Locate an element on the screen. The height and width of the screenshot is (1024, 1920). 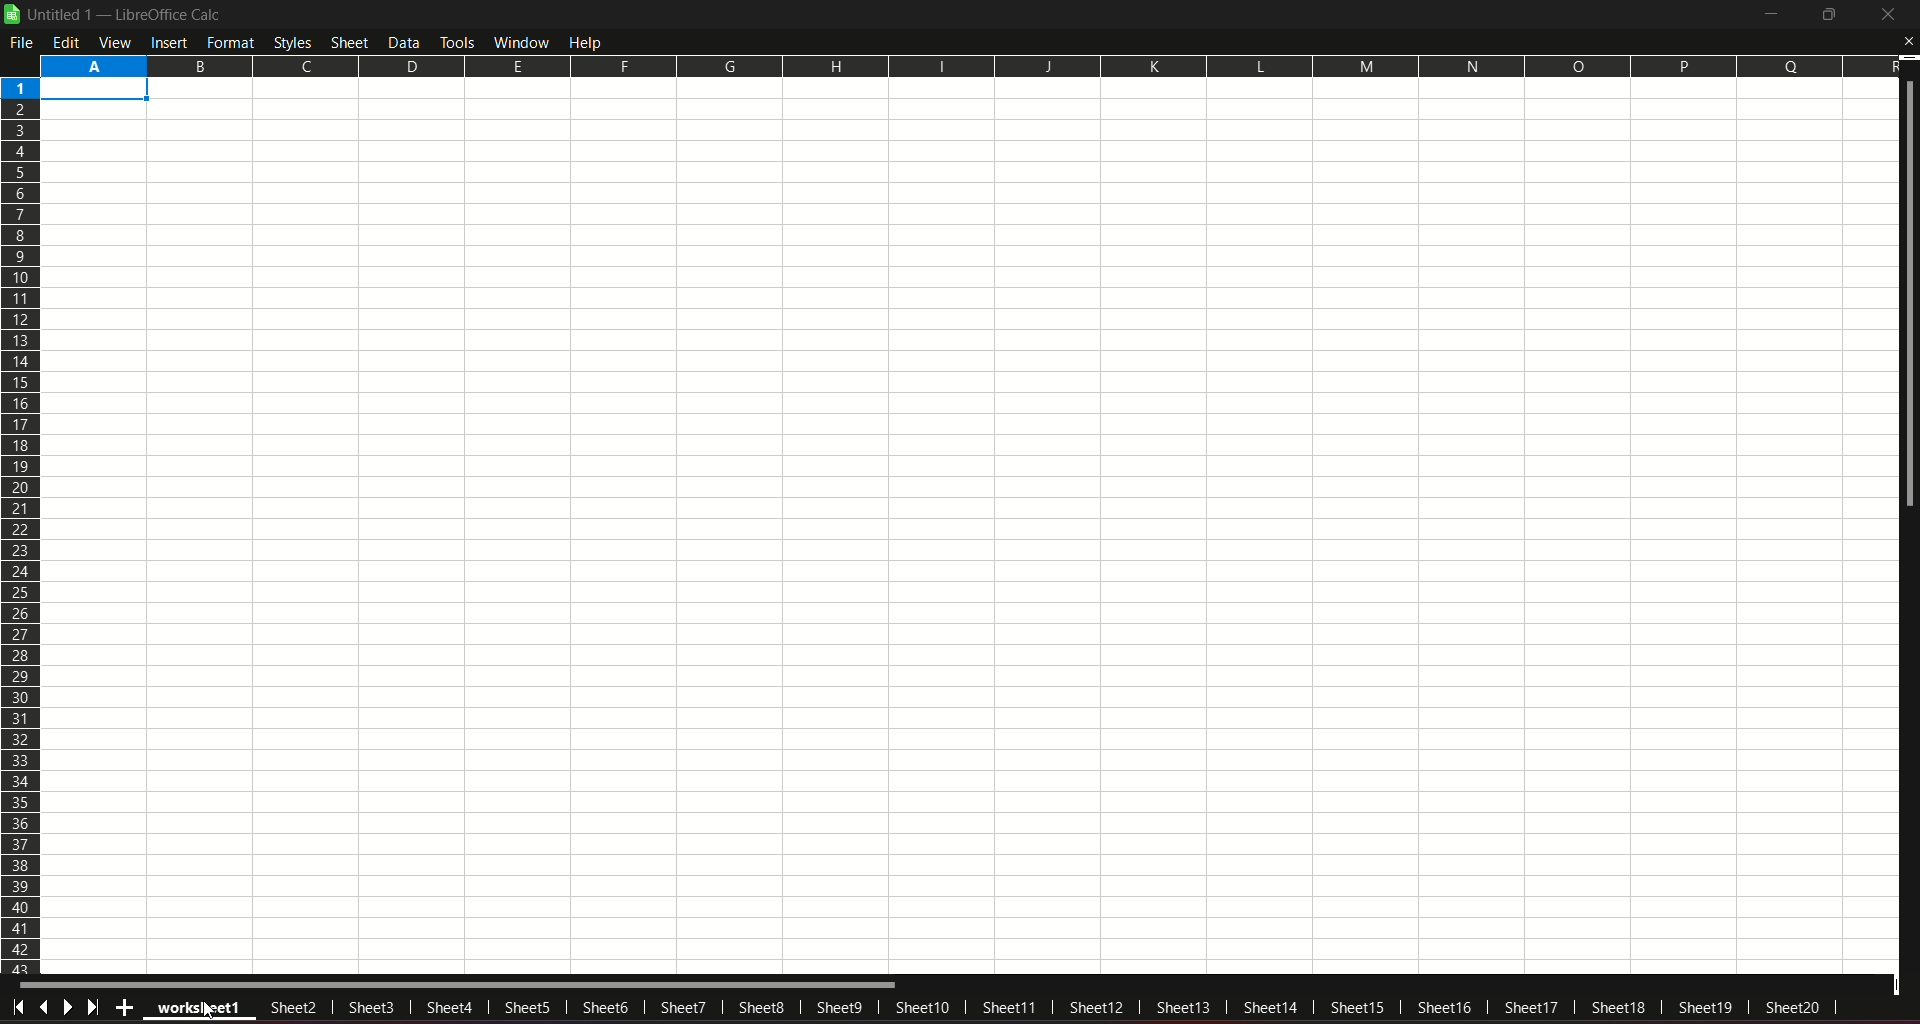
sheet11 is located at coordinates (1005, 1007).